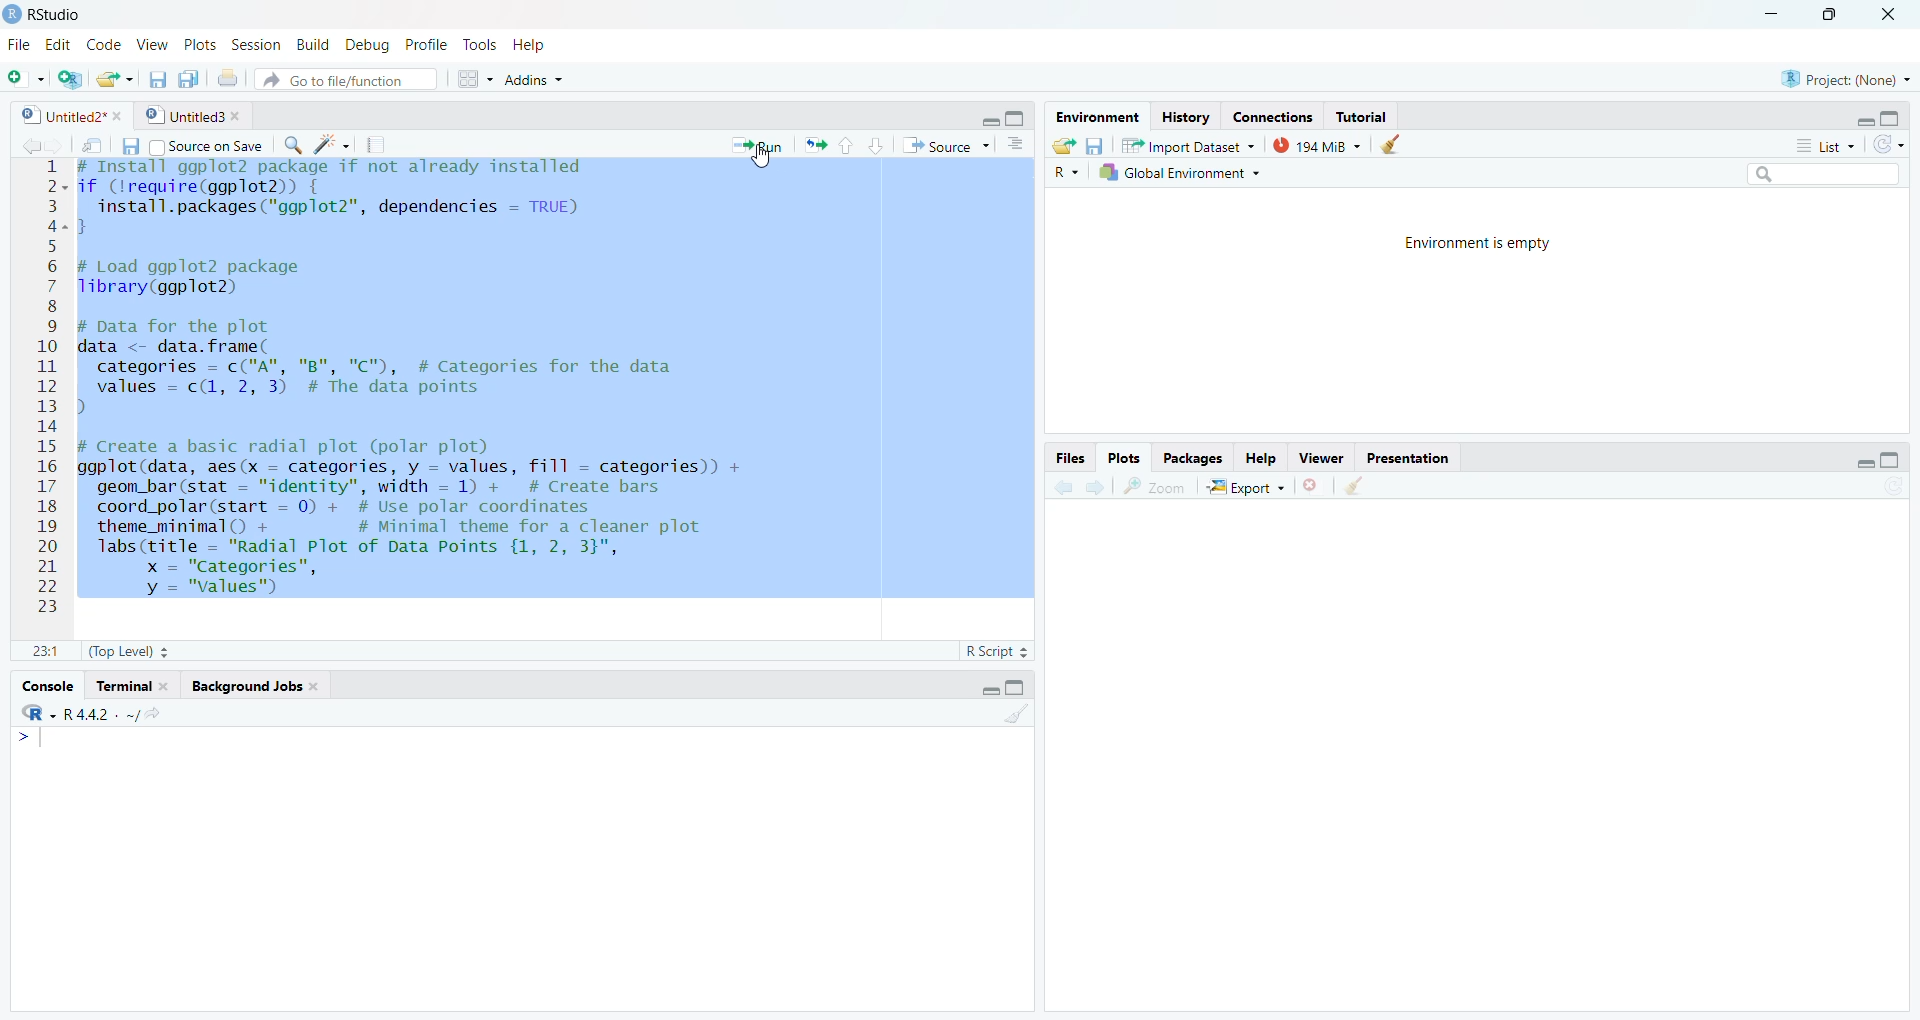  I want to click on Run, so click(758, 146).